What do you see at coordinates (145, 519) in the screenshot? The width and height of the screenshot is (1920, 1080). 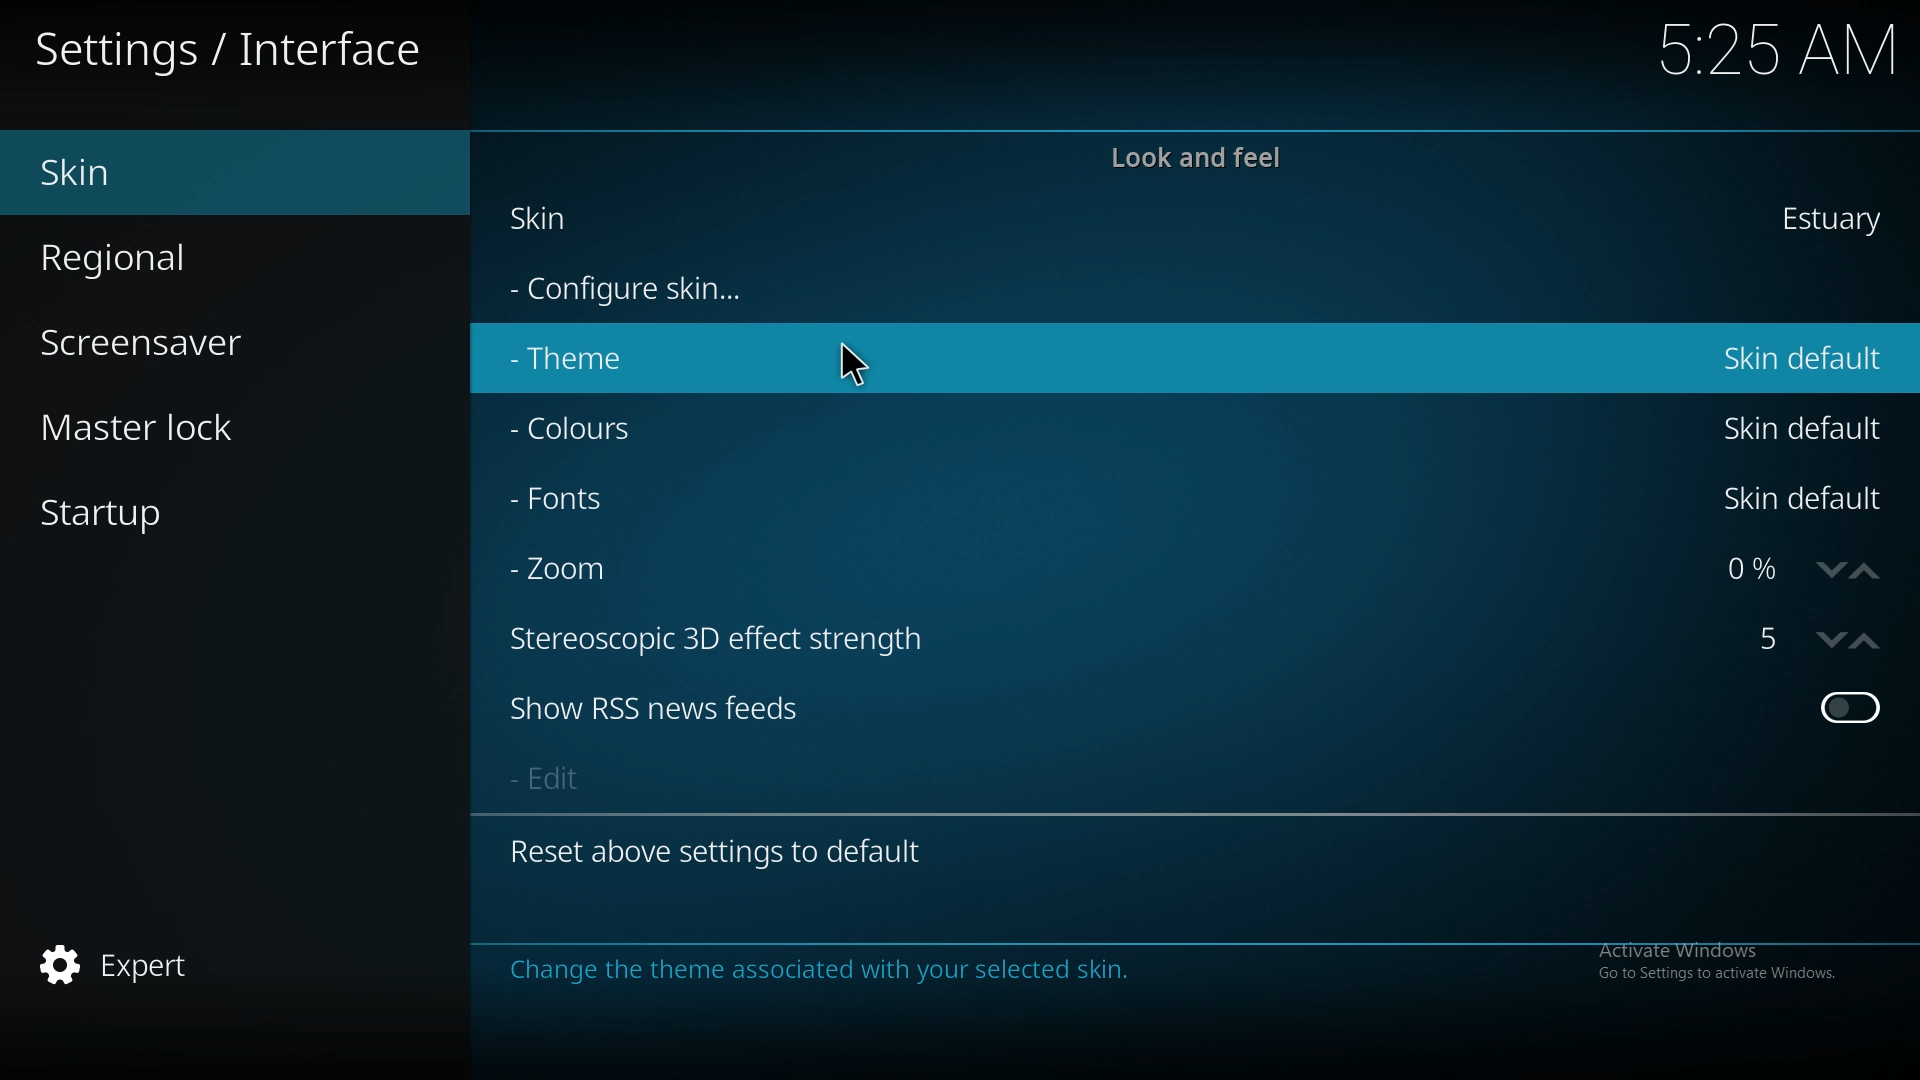 I see `startup` at bounding box center [145, 519].